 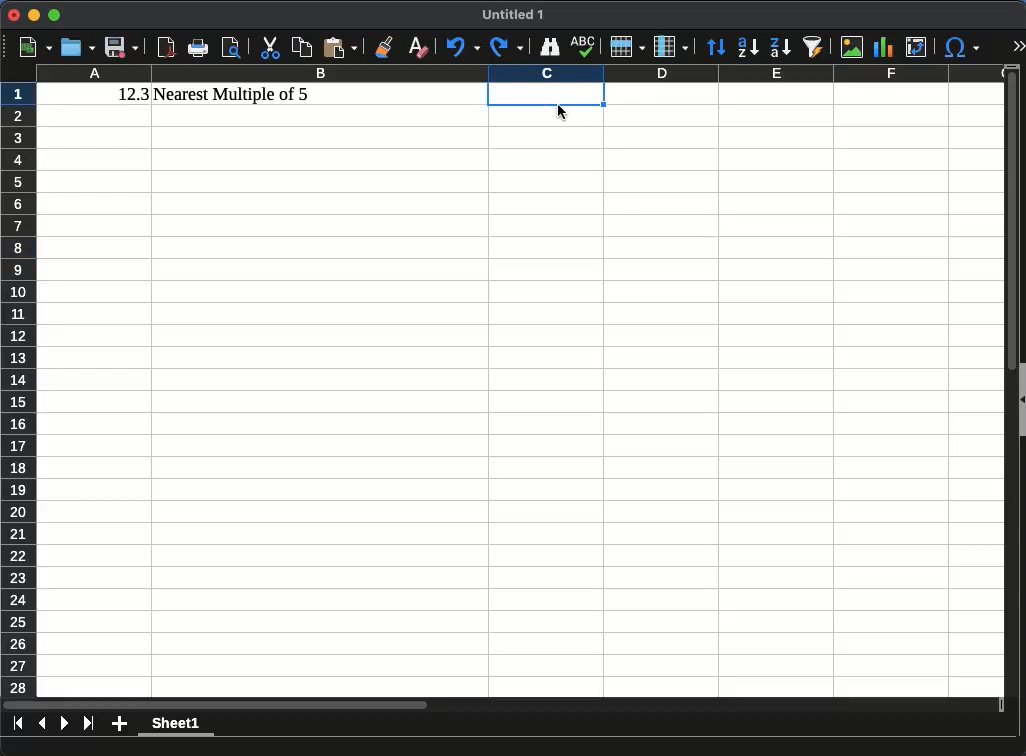 I want to click on row, so click(x=626, y=46).